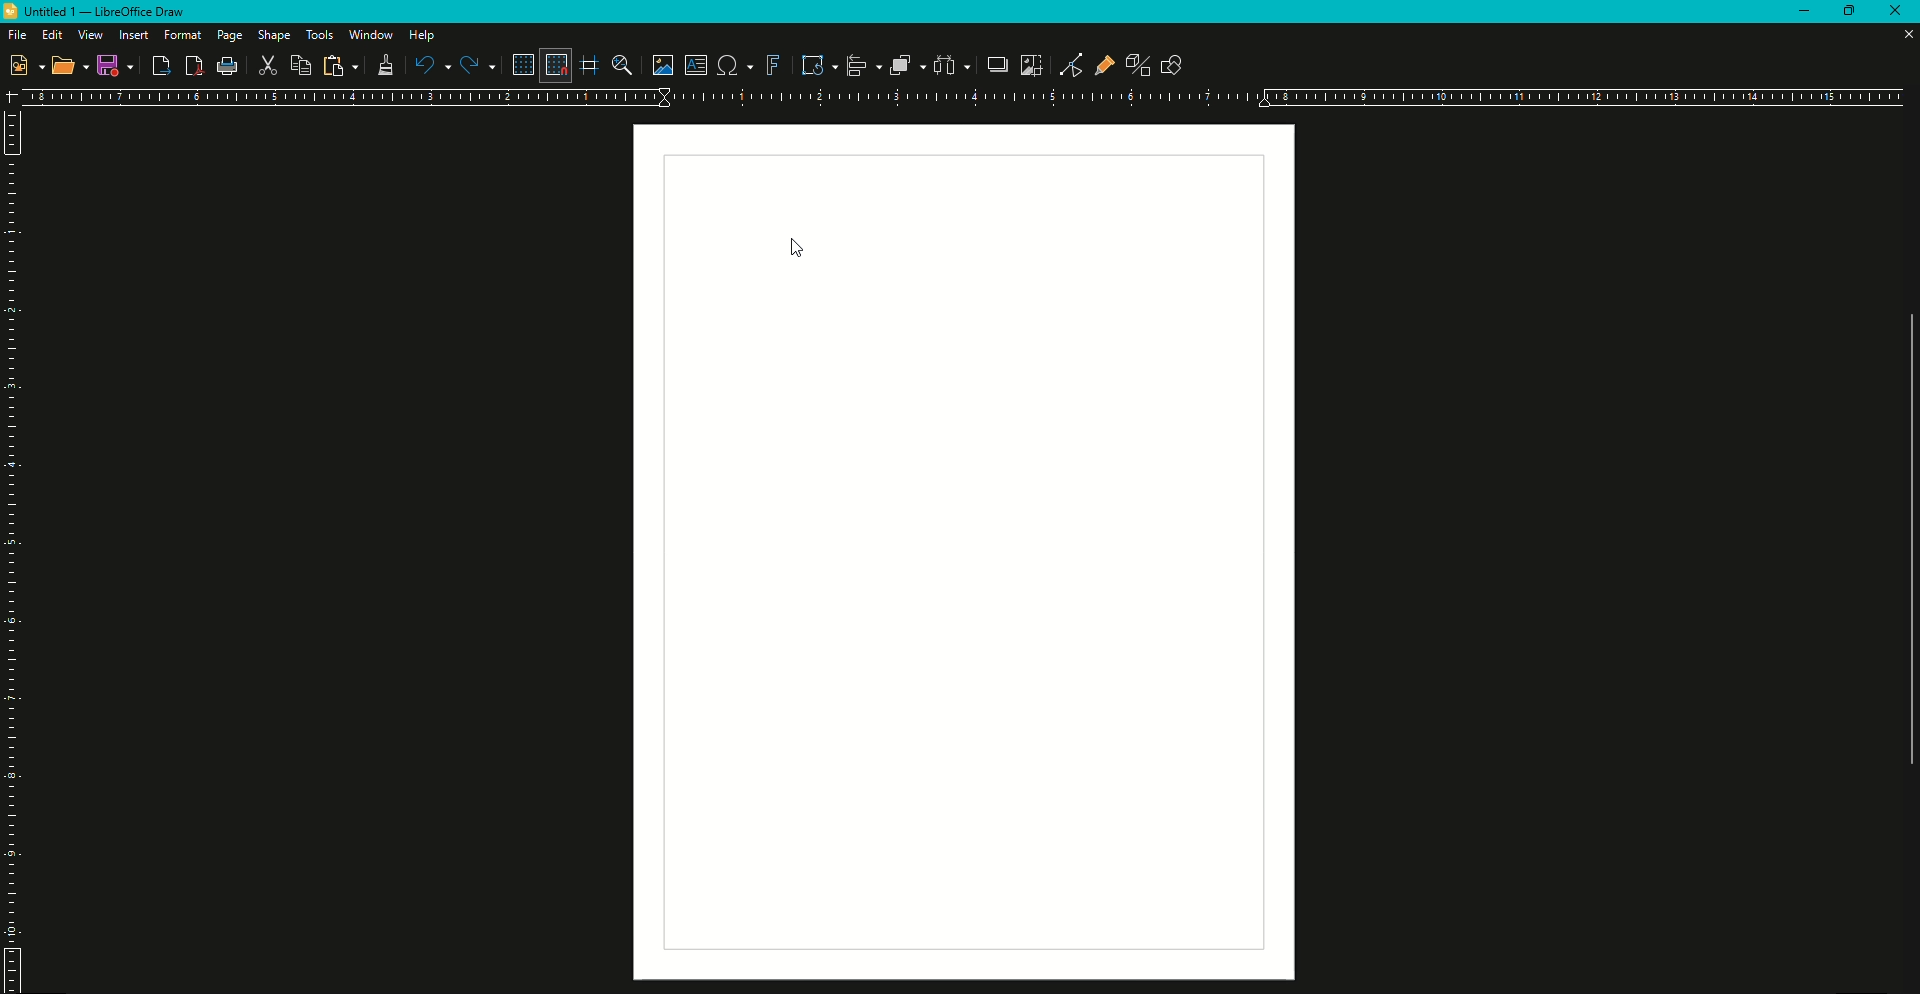  I want to click on Close, so click(1899, 11).